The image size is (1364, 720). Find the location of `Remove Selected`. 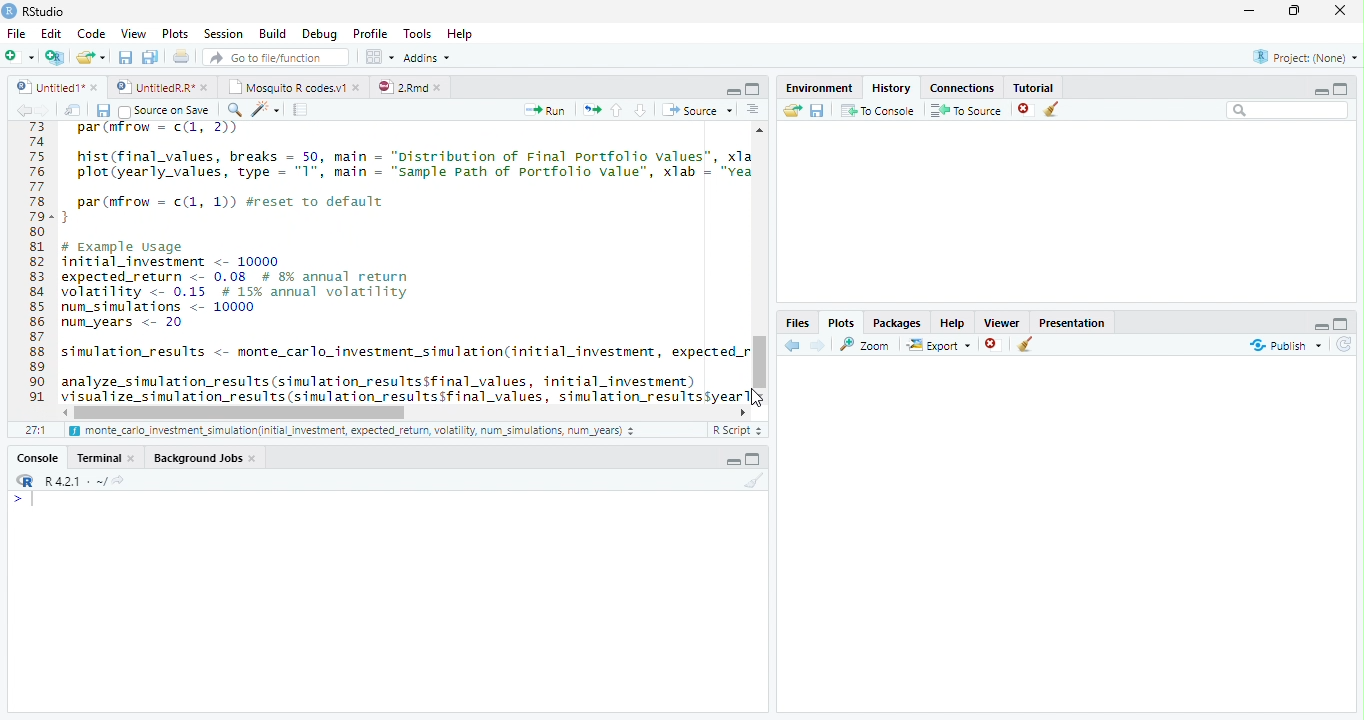

Remove Selected is located at coordinates (1027, 109).